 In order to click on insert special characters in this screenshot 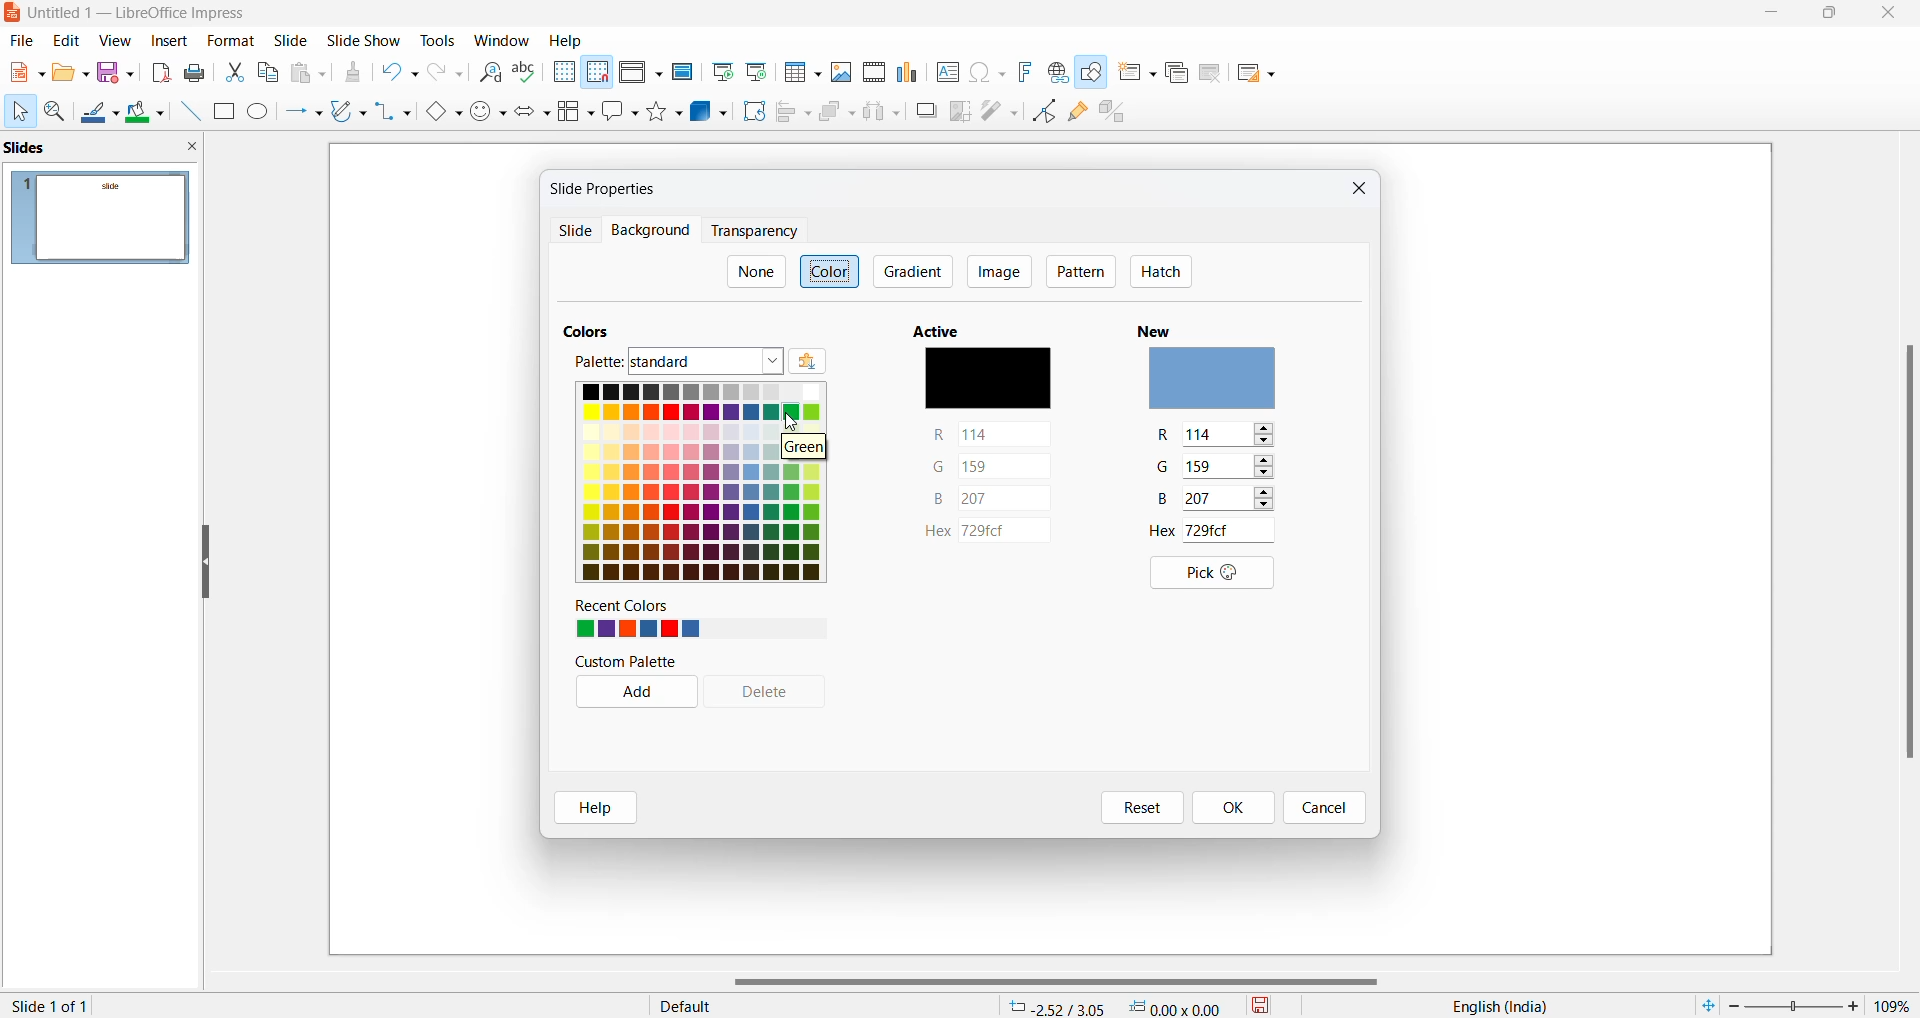, I will do `click(987, 73)`.